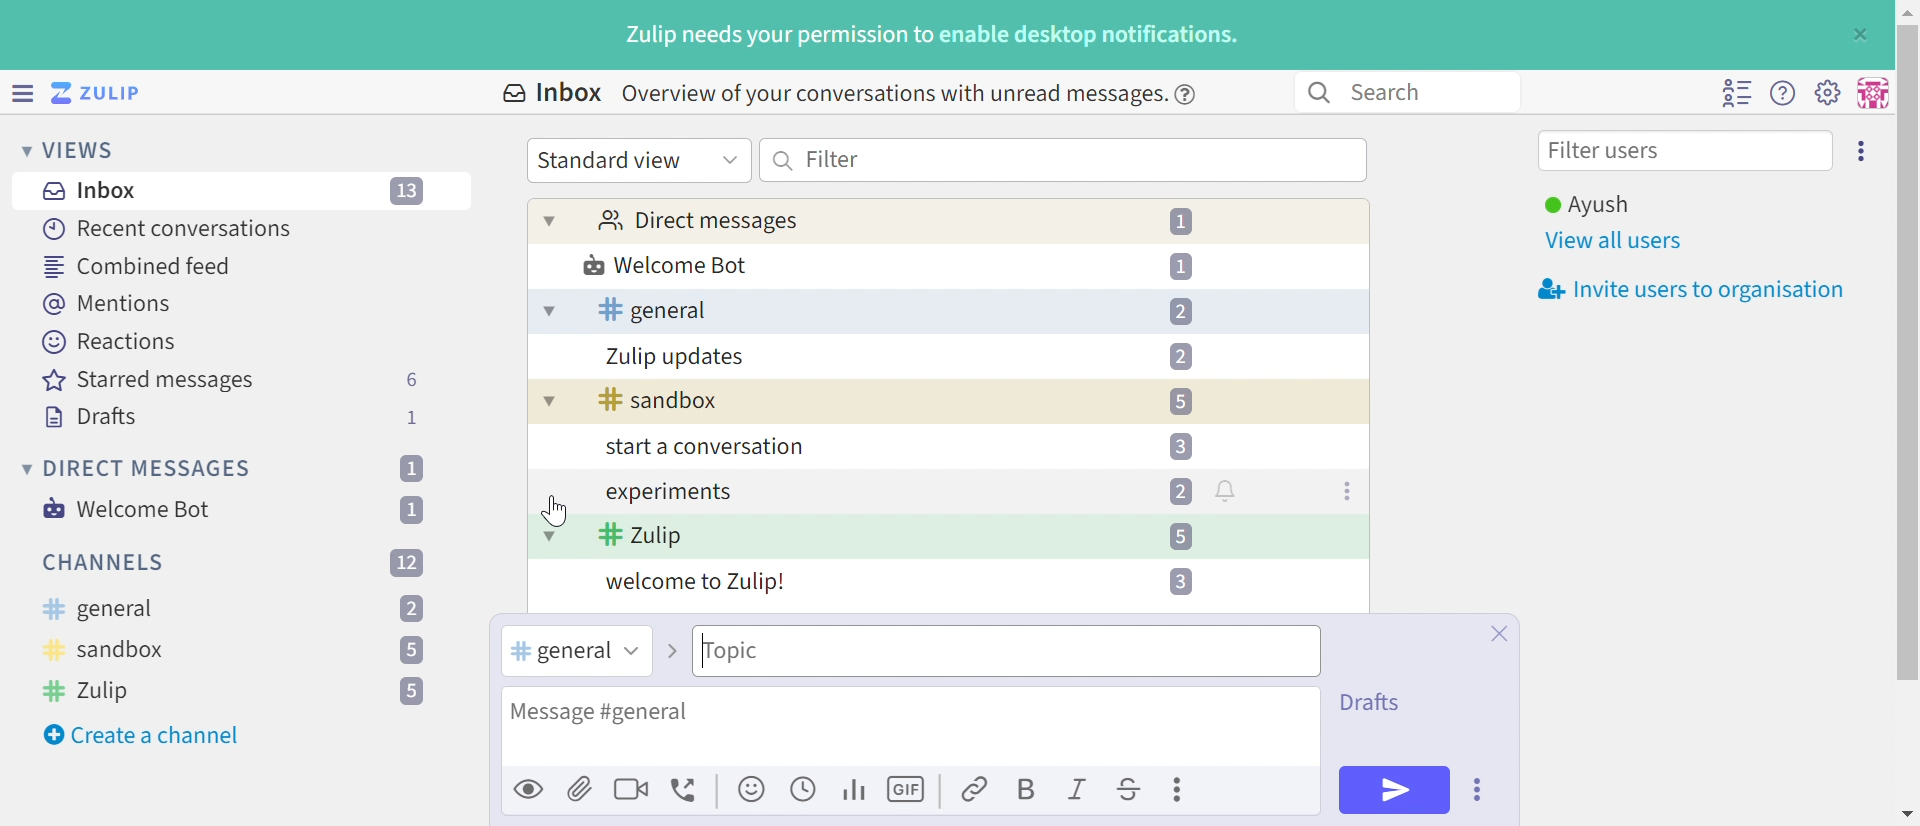 The height and width of the screenshot is (826, 1920). What do you see at coordinates (670, 651) in the screenshot?
I see `Forward arrow` at bounding box center [670, 651].